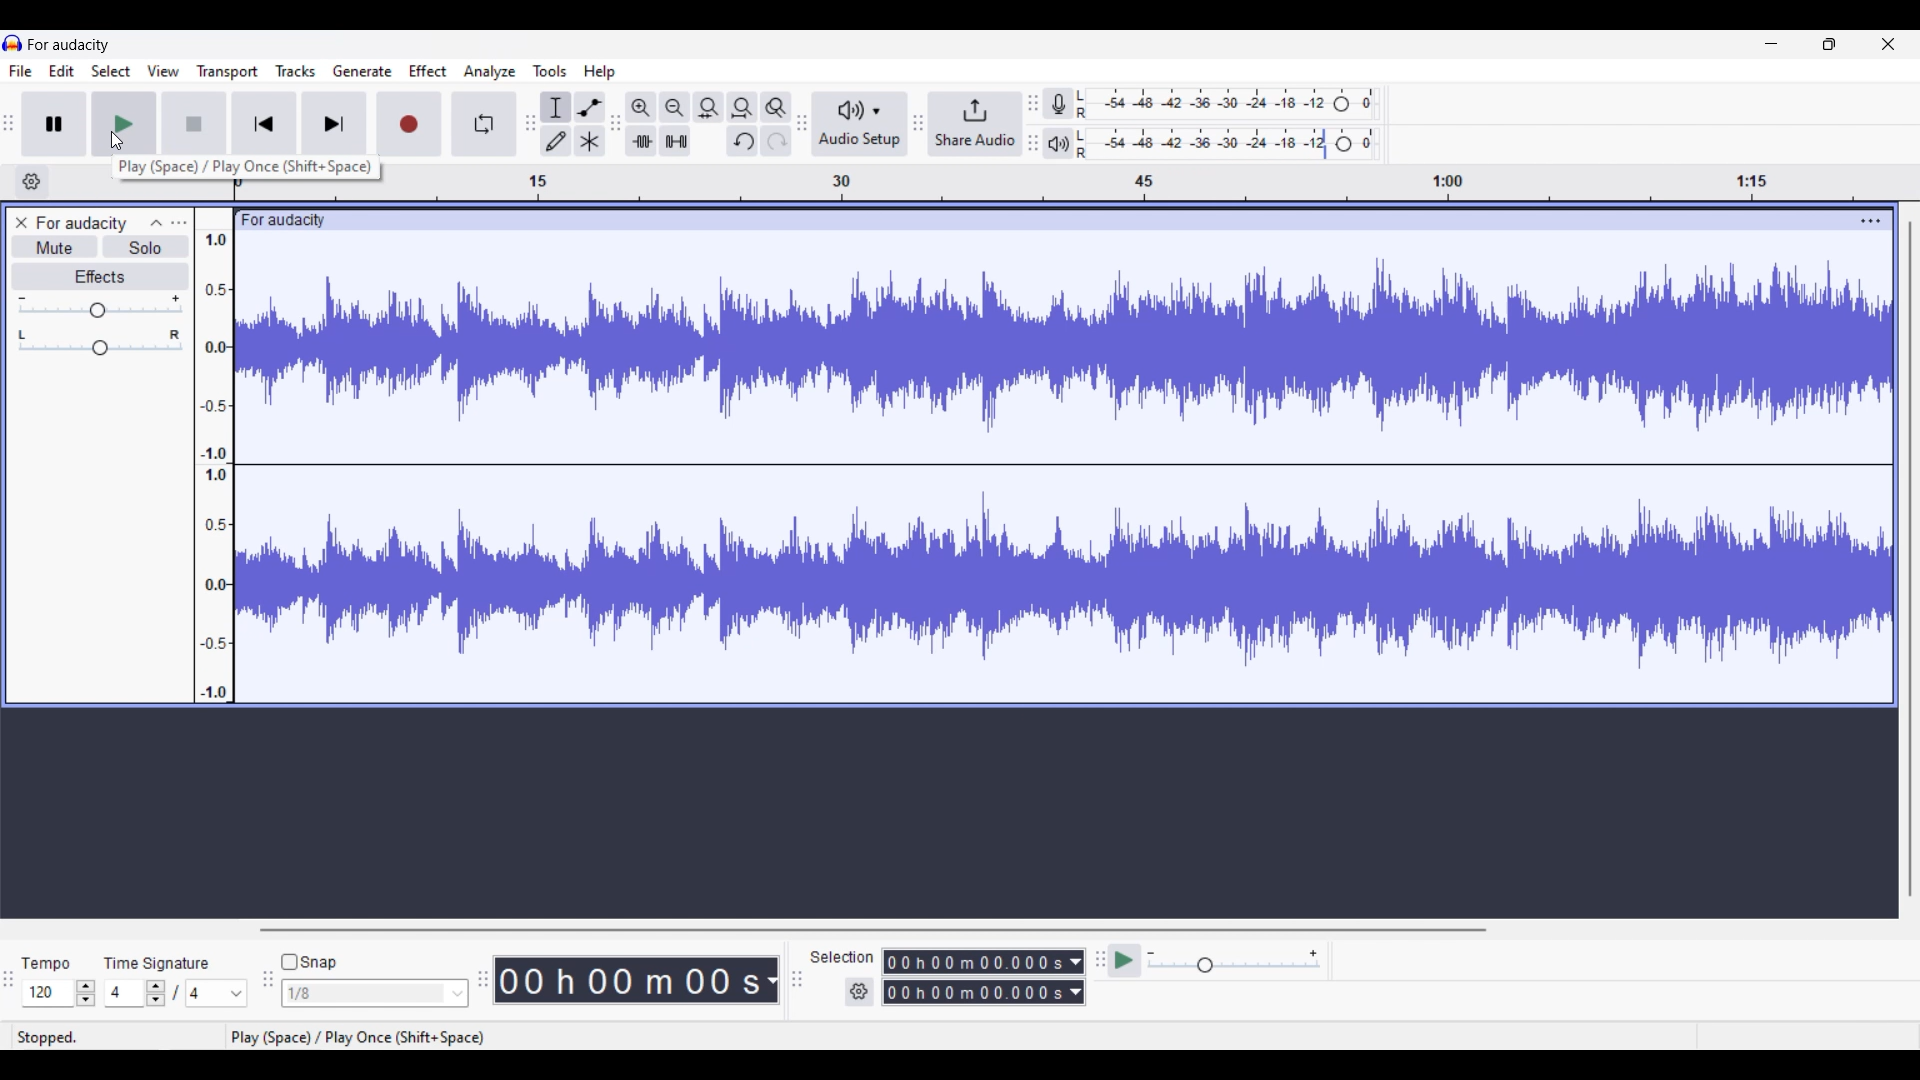 The height and width of the screenshot is (1080, 1920). I want to click on Redo, so click(775, 141).